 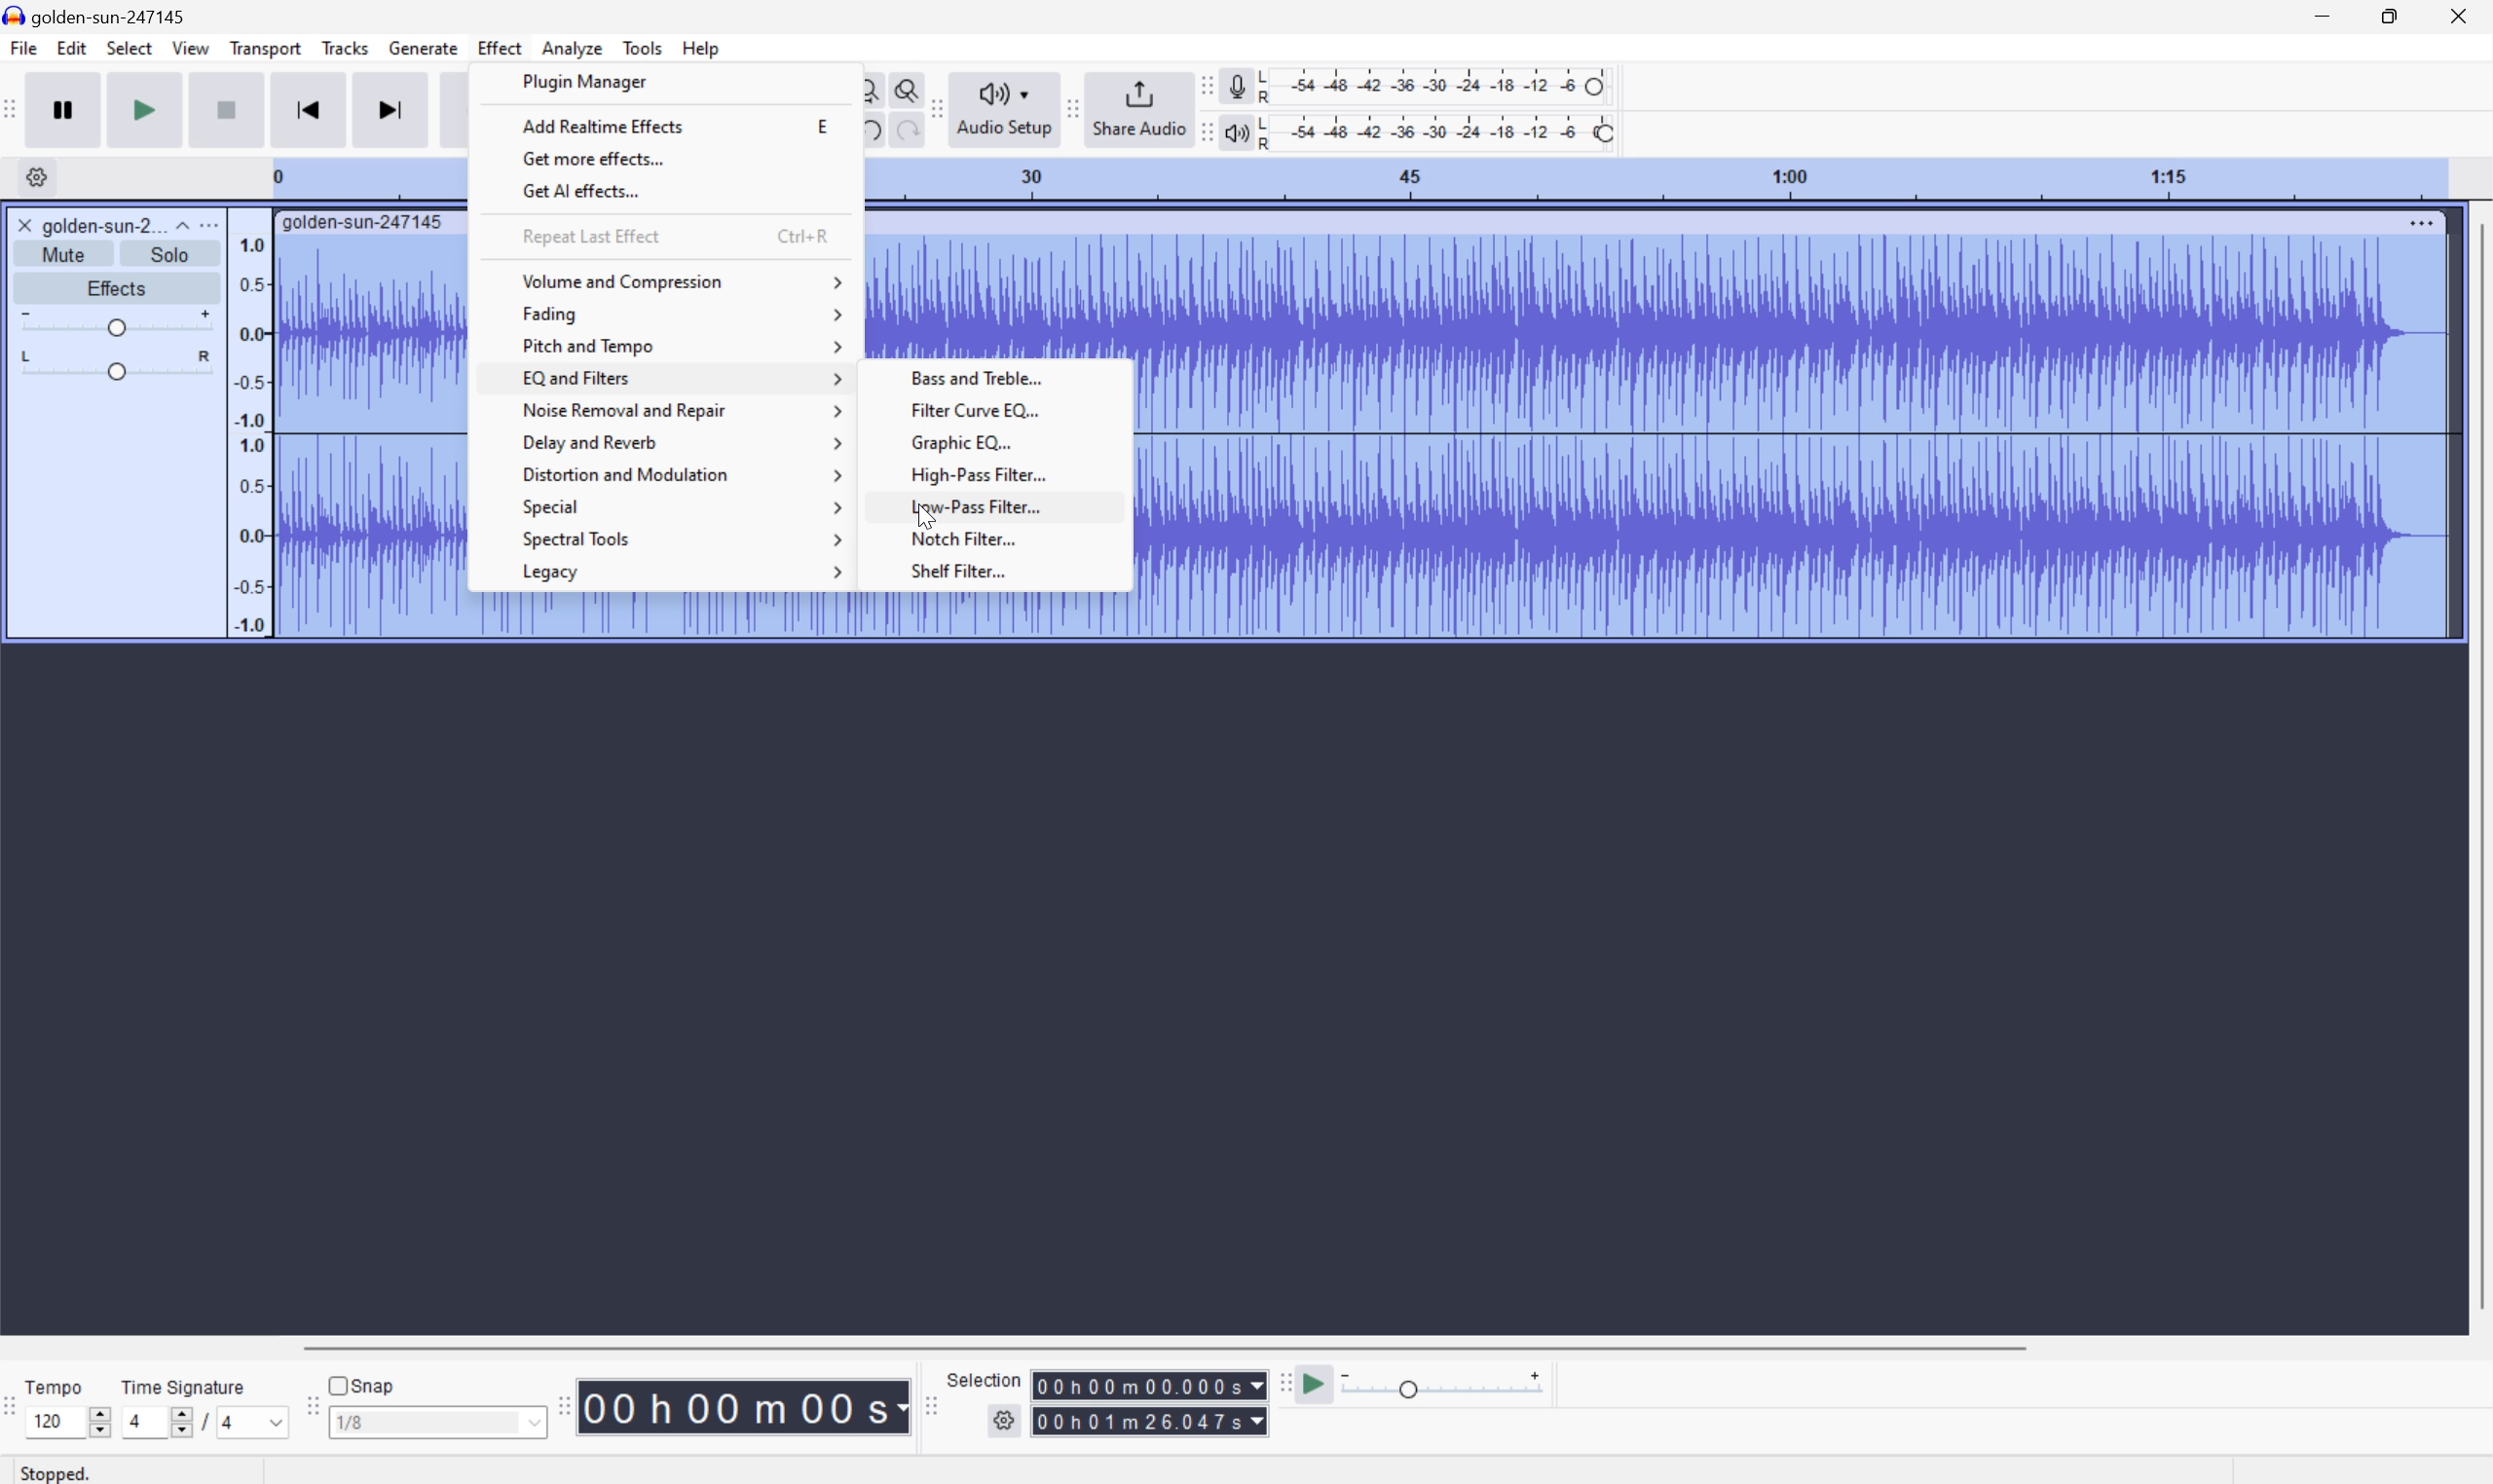 What do you see at coordinates (182, 1386) in the screenshot?
I see `Time signature` at bounding box center [182, 1386].